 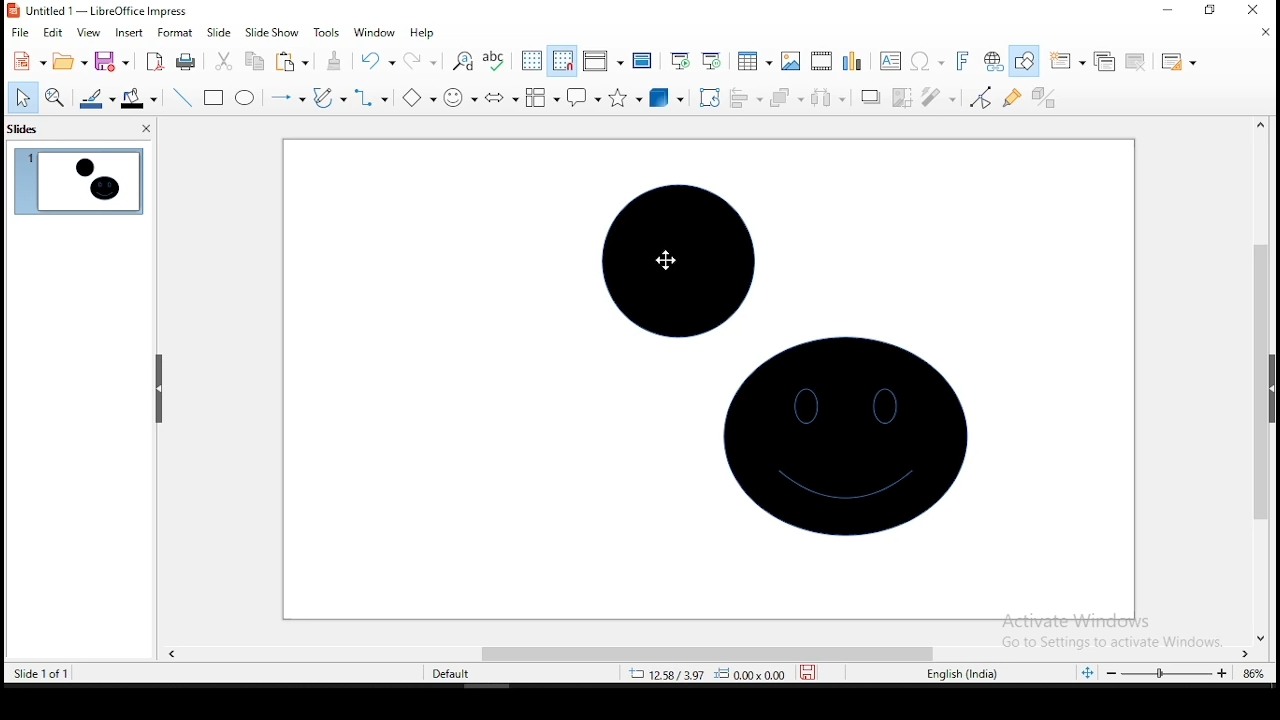 What do you see at coordinates (785, 99) in the screenshot?
I see `arrange` at bounding box center [785, 99].